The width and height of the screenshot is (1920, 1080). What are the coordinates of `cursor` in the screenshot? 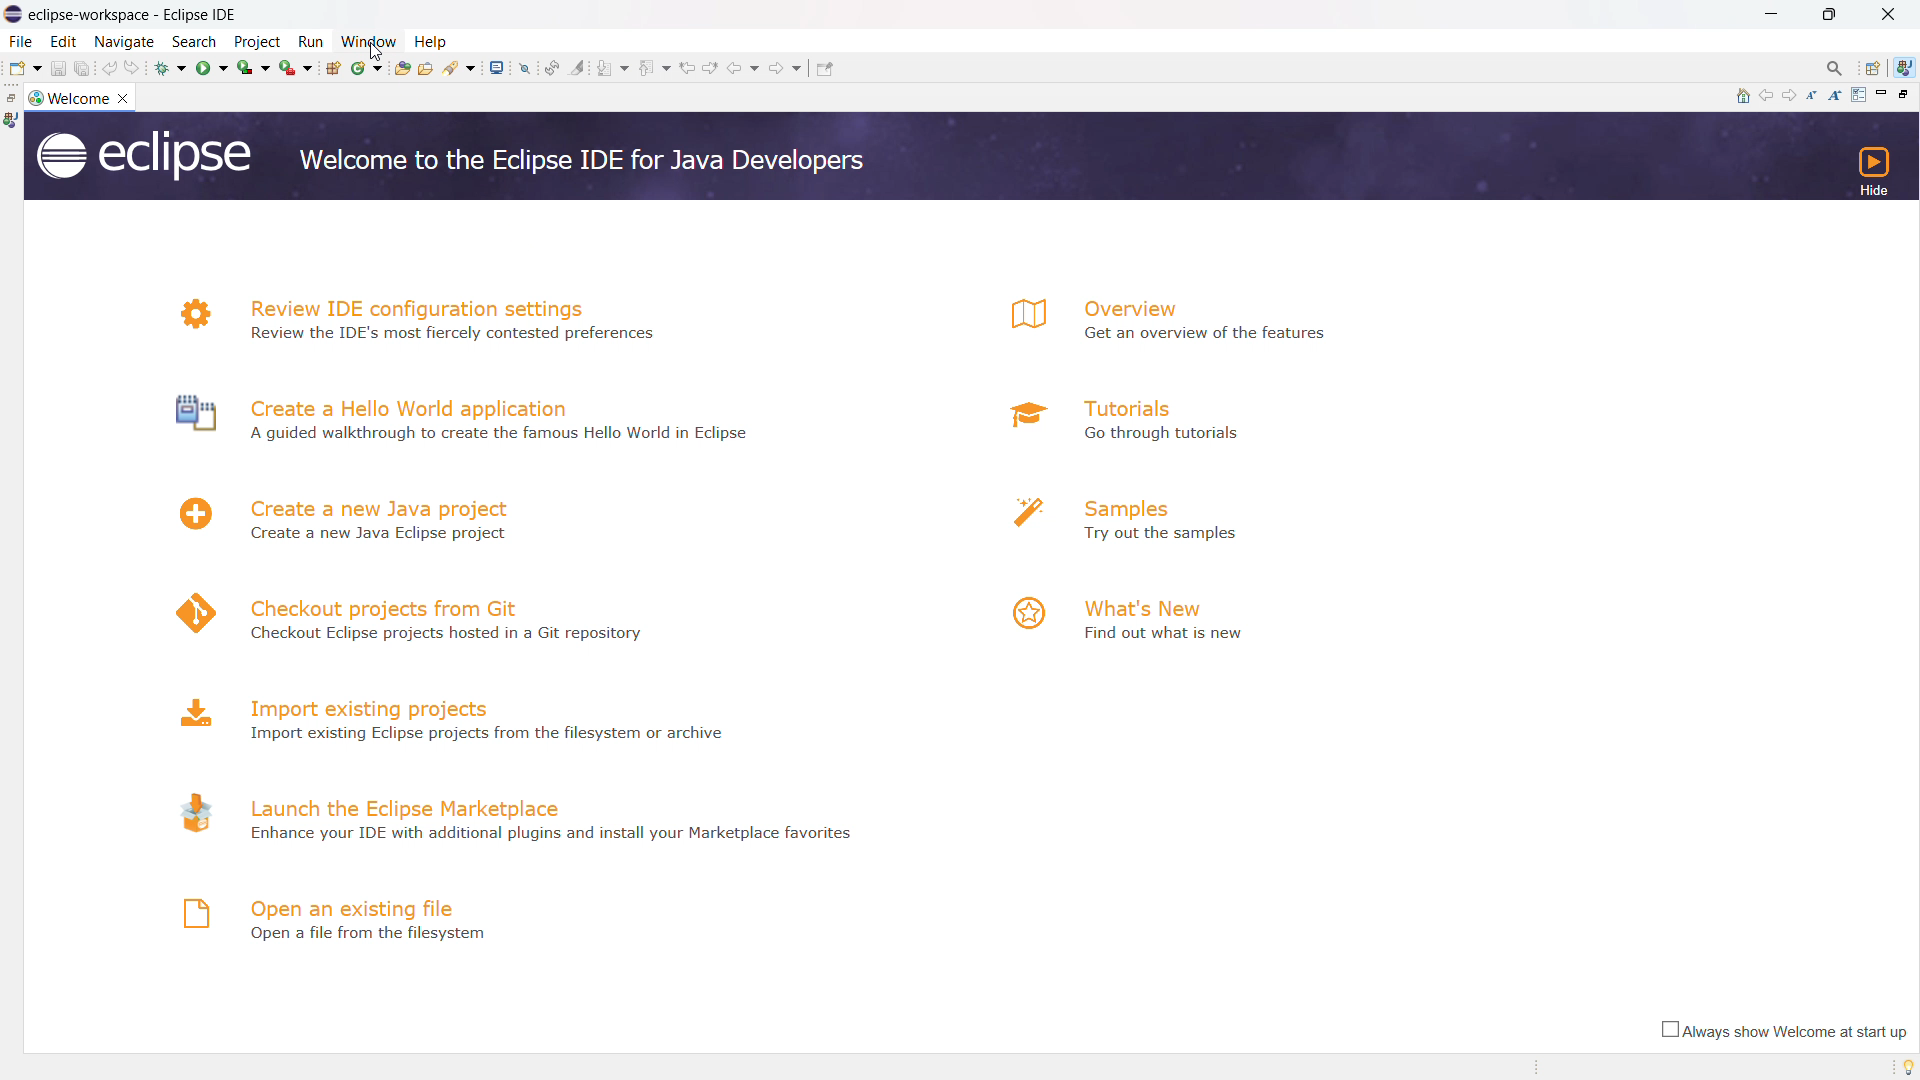 It's located at (376, 52).